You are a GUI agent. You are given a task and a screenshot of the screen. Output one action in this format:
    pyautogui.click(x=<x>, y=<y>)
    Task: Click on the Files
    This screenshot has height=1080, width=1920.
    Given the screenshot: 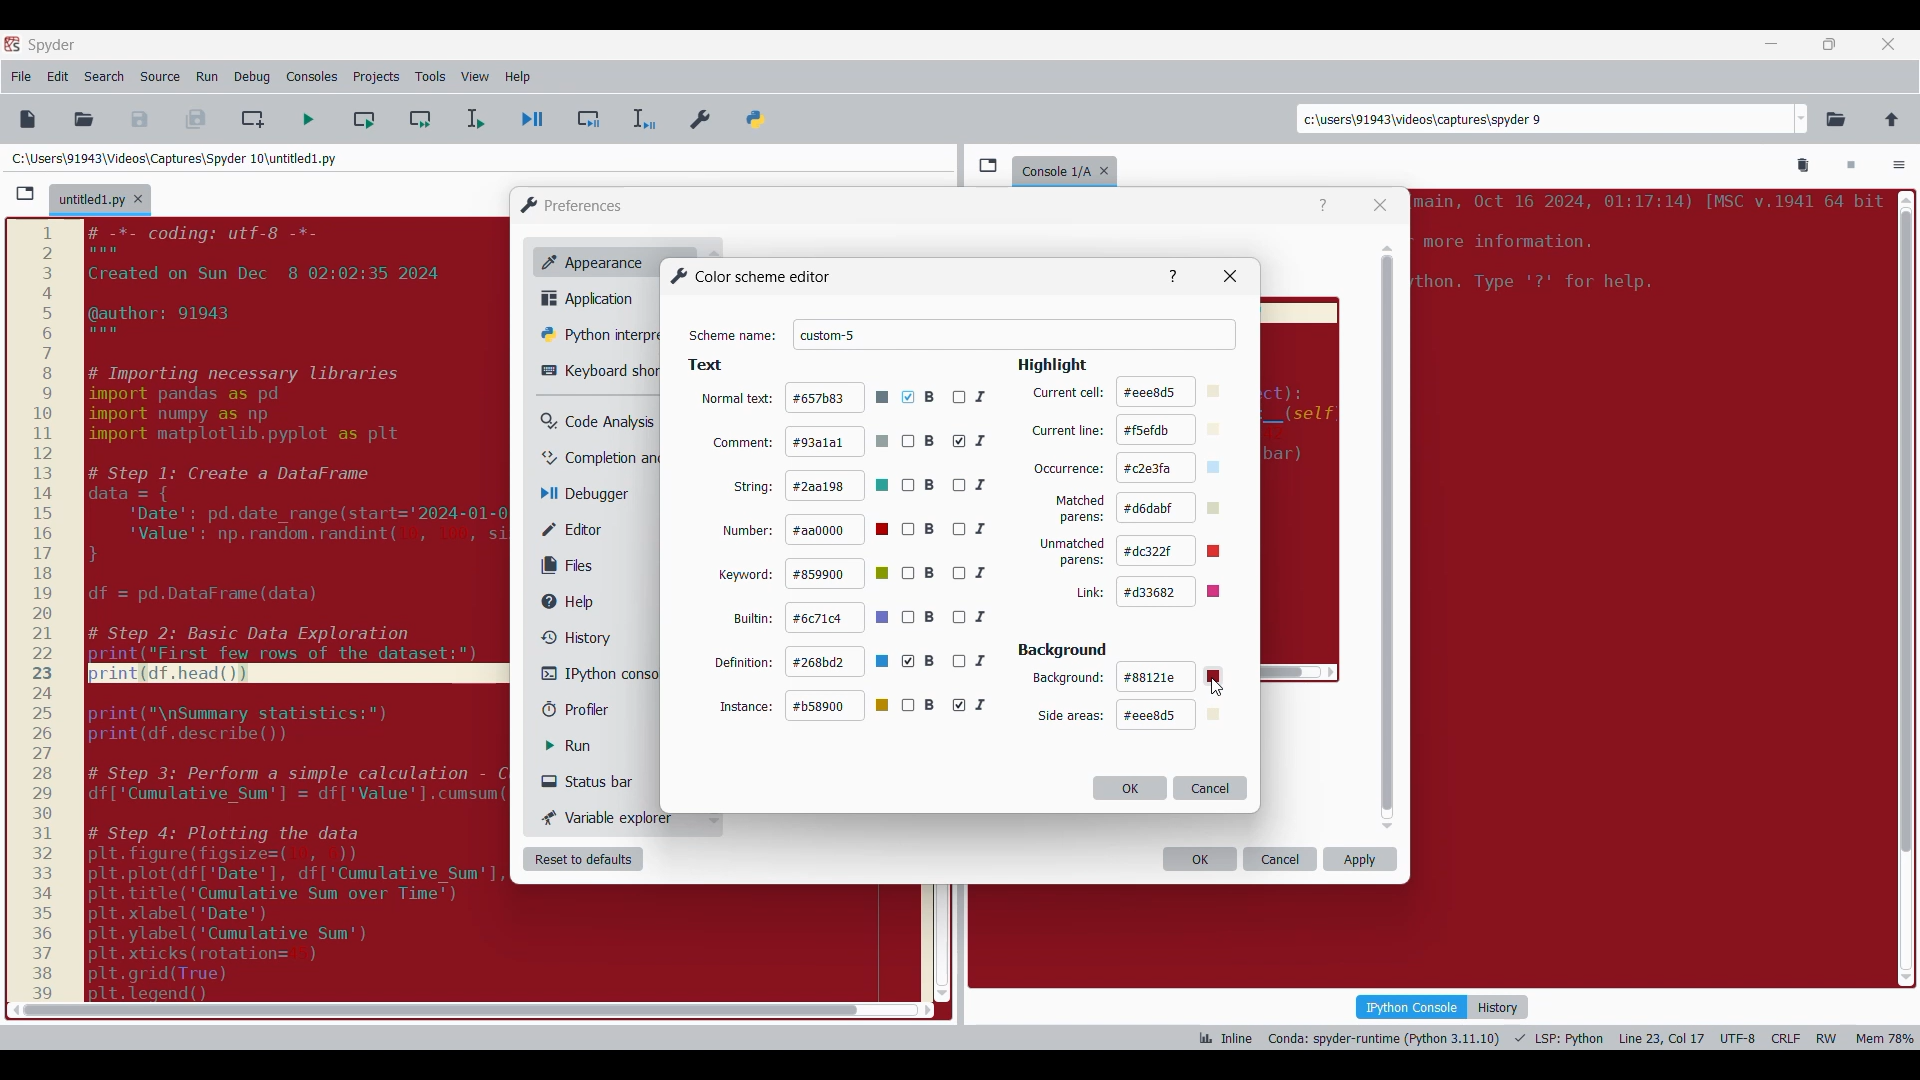 What is the action you would take?
    pyautogui.click(x=572, y=565)
    